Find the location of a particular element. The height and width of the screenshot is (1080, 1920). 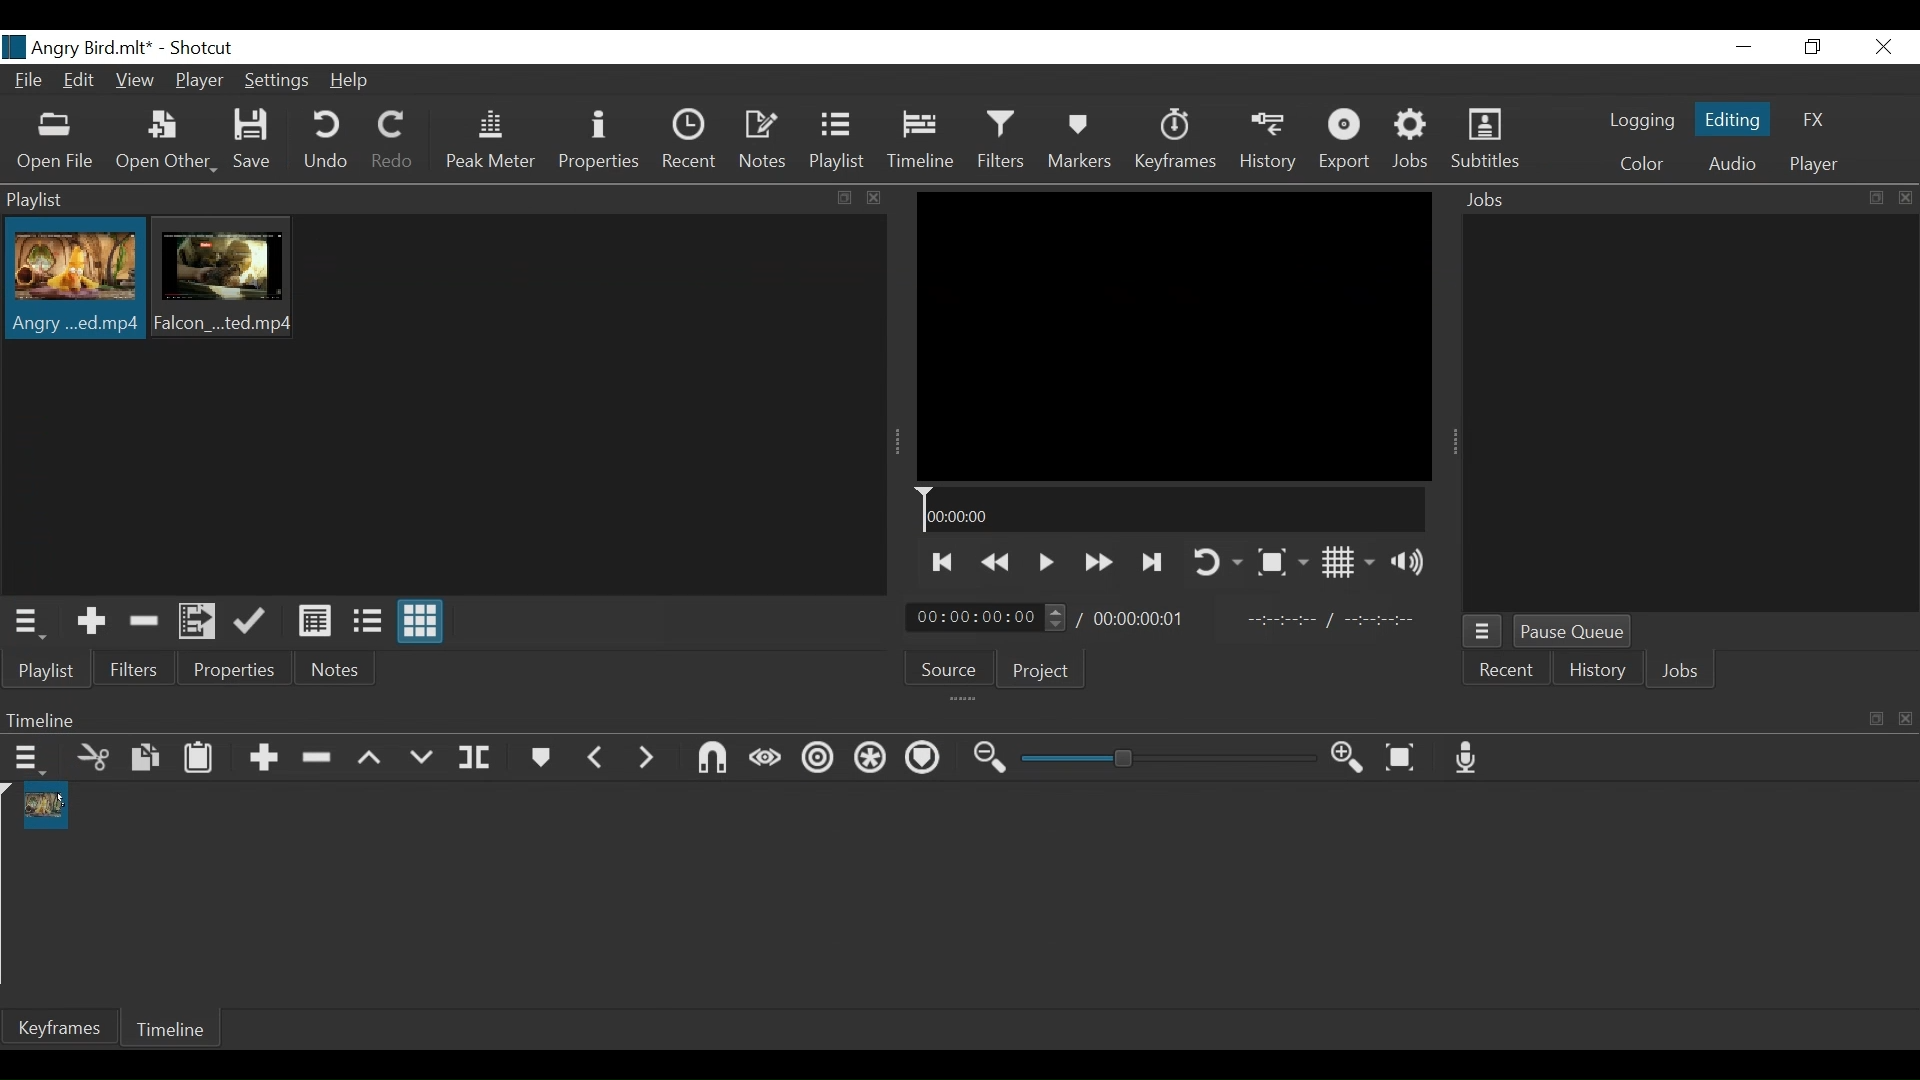

Notes is located at coordinates (337, 669).